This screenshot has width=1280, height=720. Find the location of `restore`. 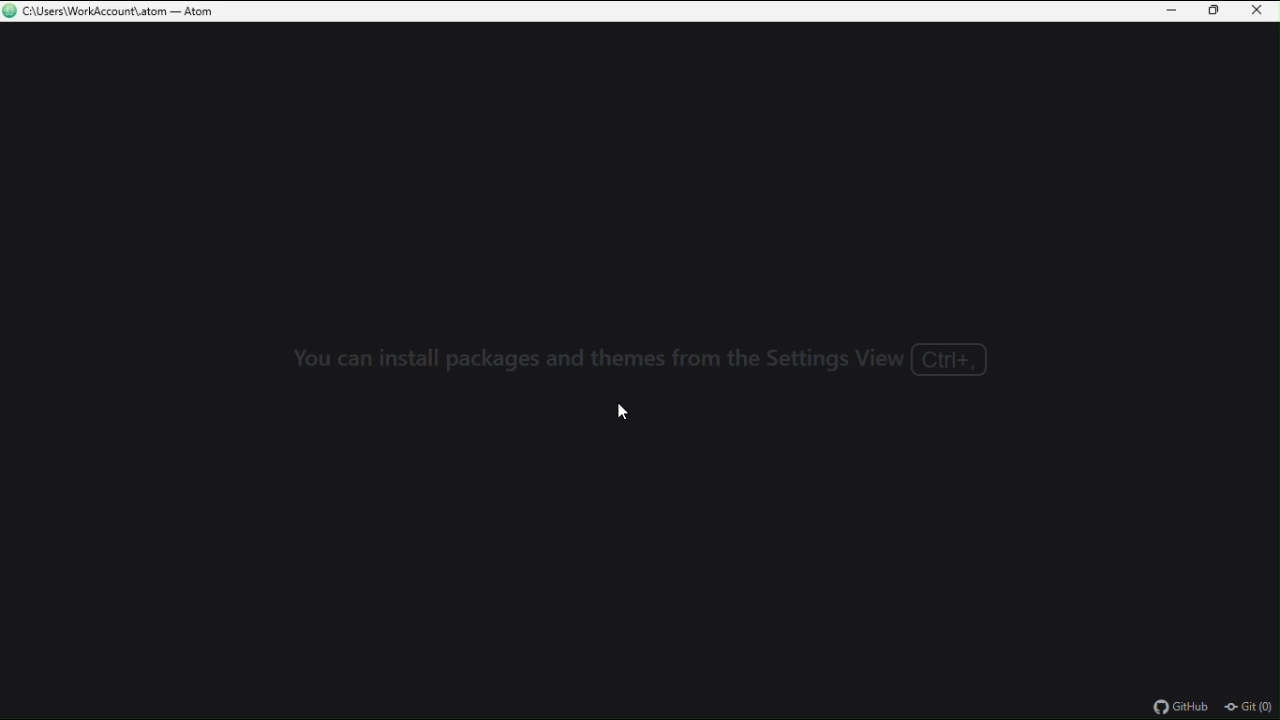

restore is located at coordinates (1214, 12).